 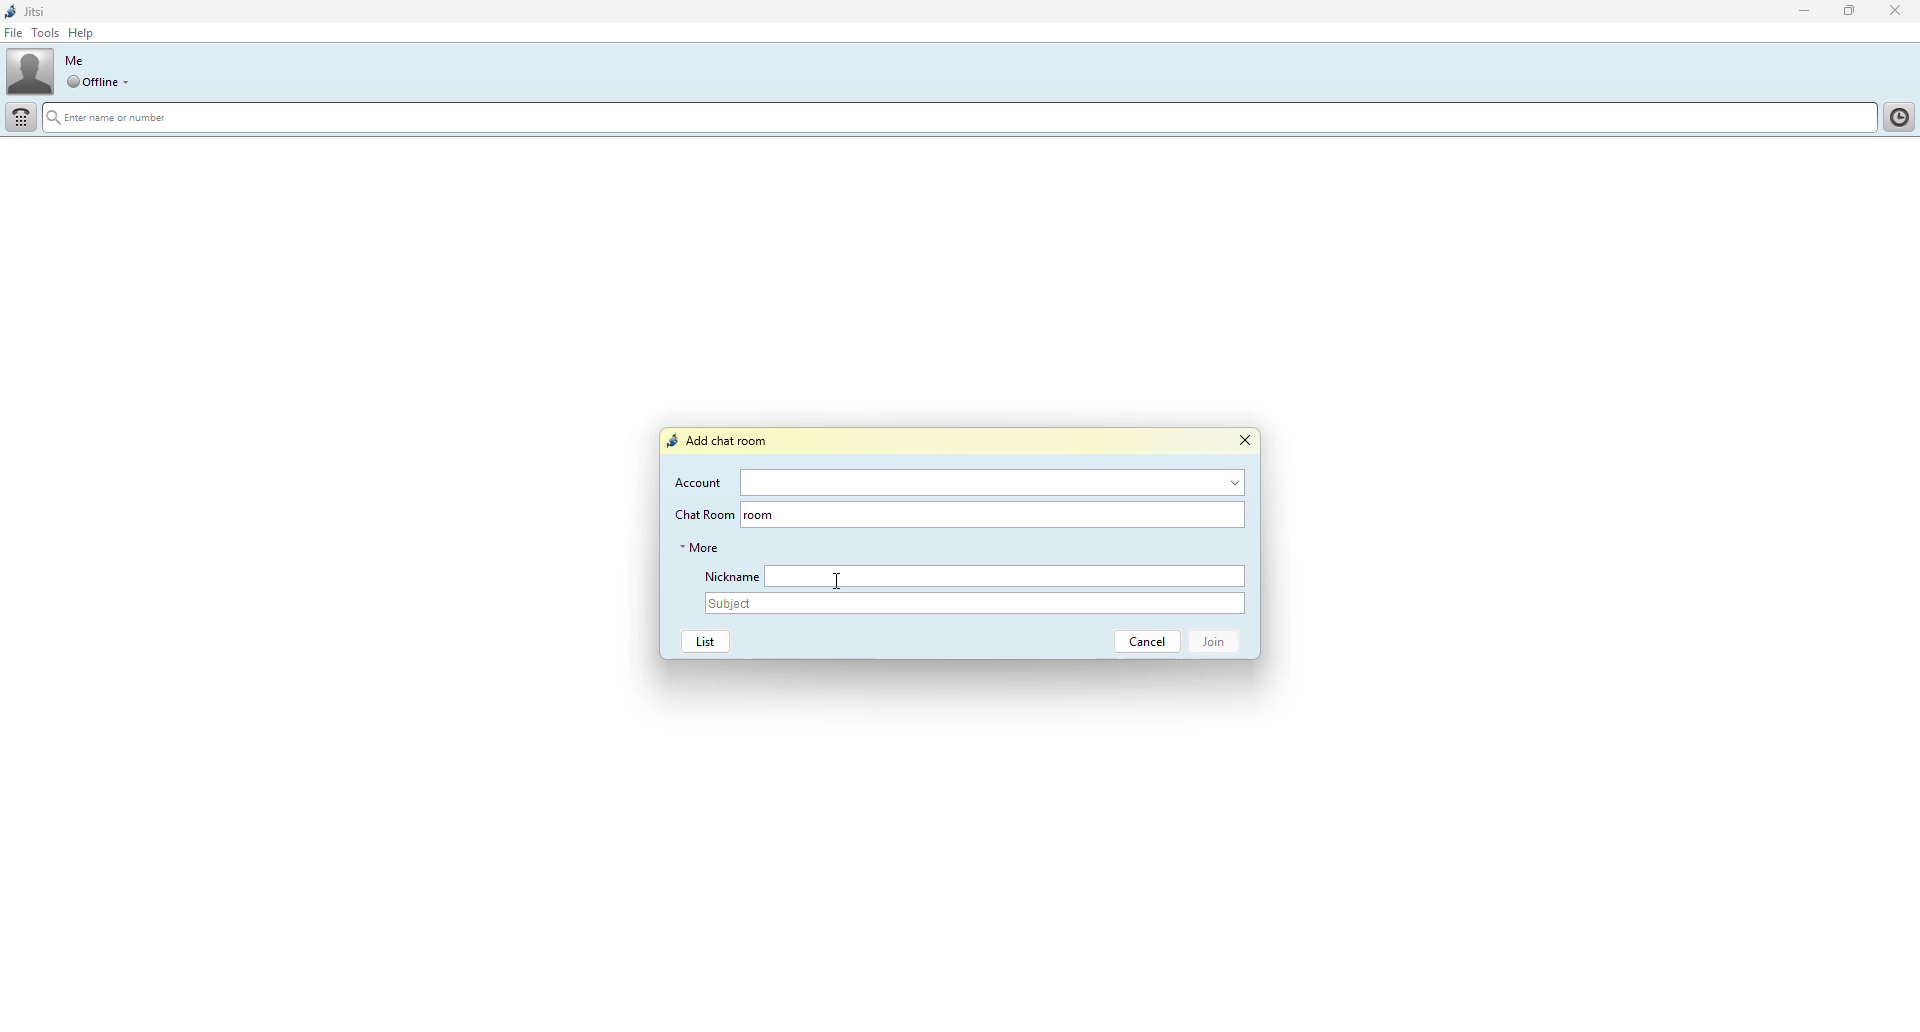 I want to click on add chat room, so click(x=721, y=441).